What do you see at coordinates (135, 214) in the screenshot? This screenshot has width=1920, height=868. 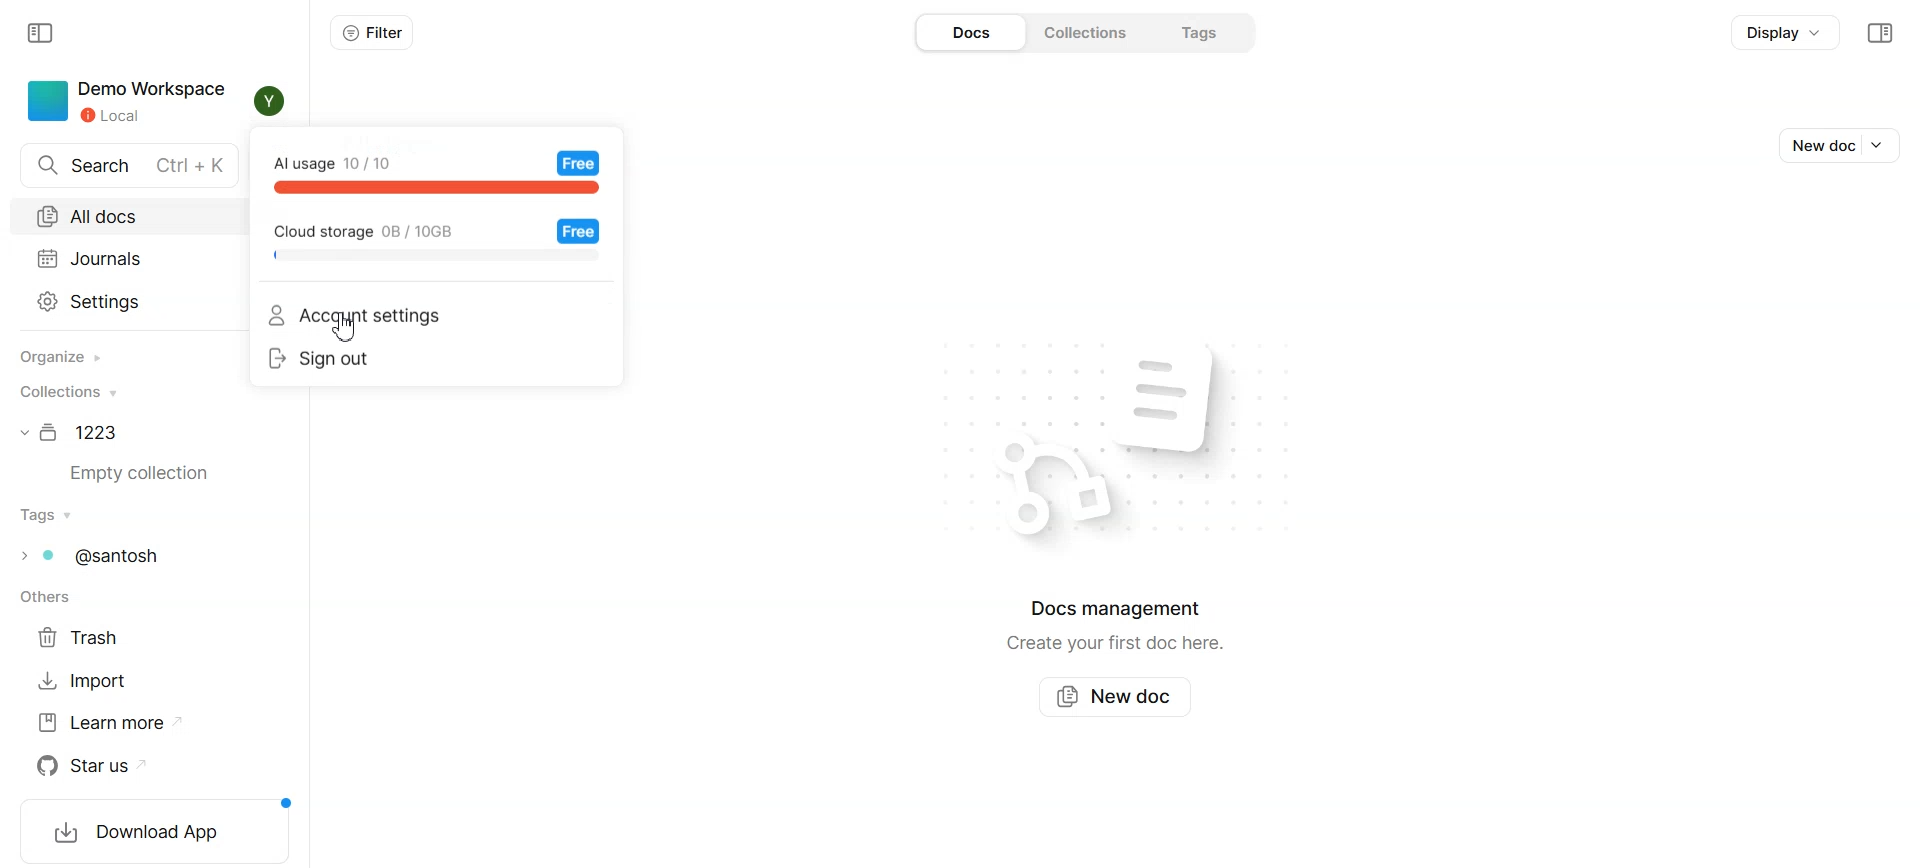 I see `All docs` at bounding box center [135, 214].